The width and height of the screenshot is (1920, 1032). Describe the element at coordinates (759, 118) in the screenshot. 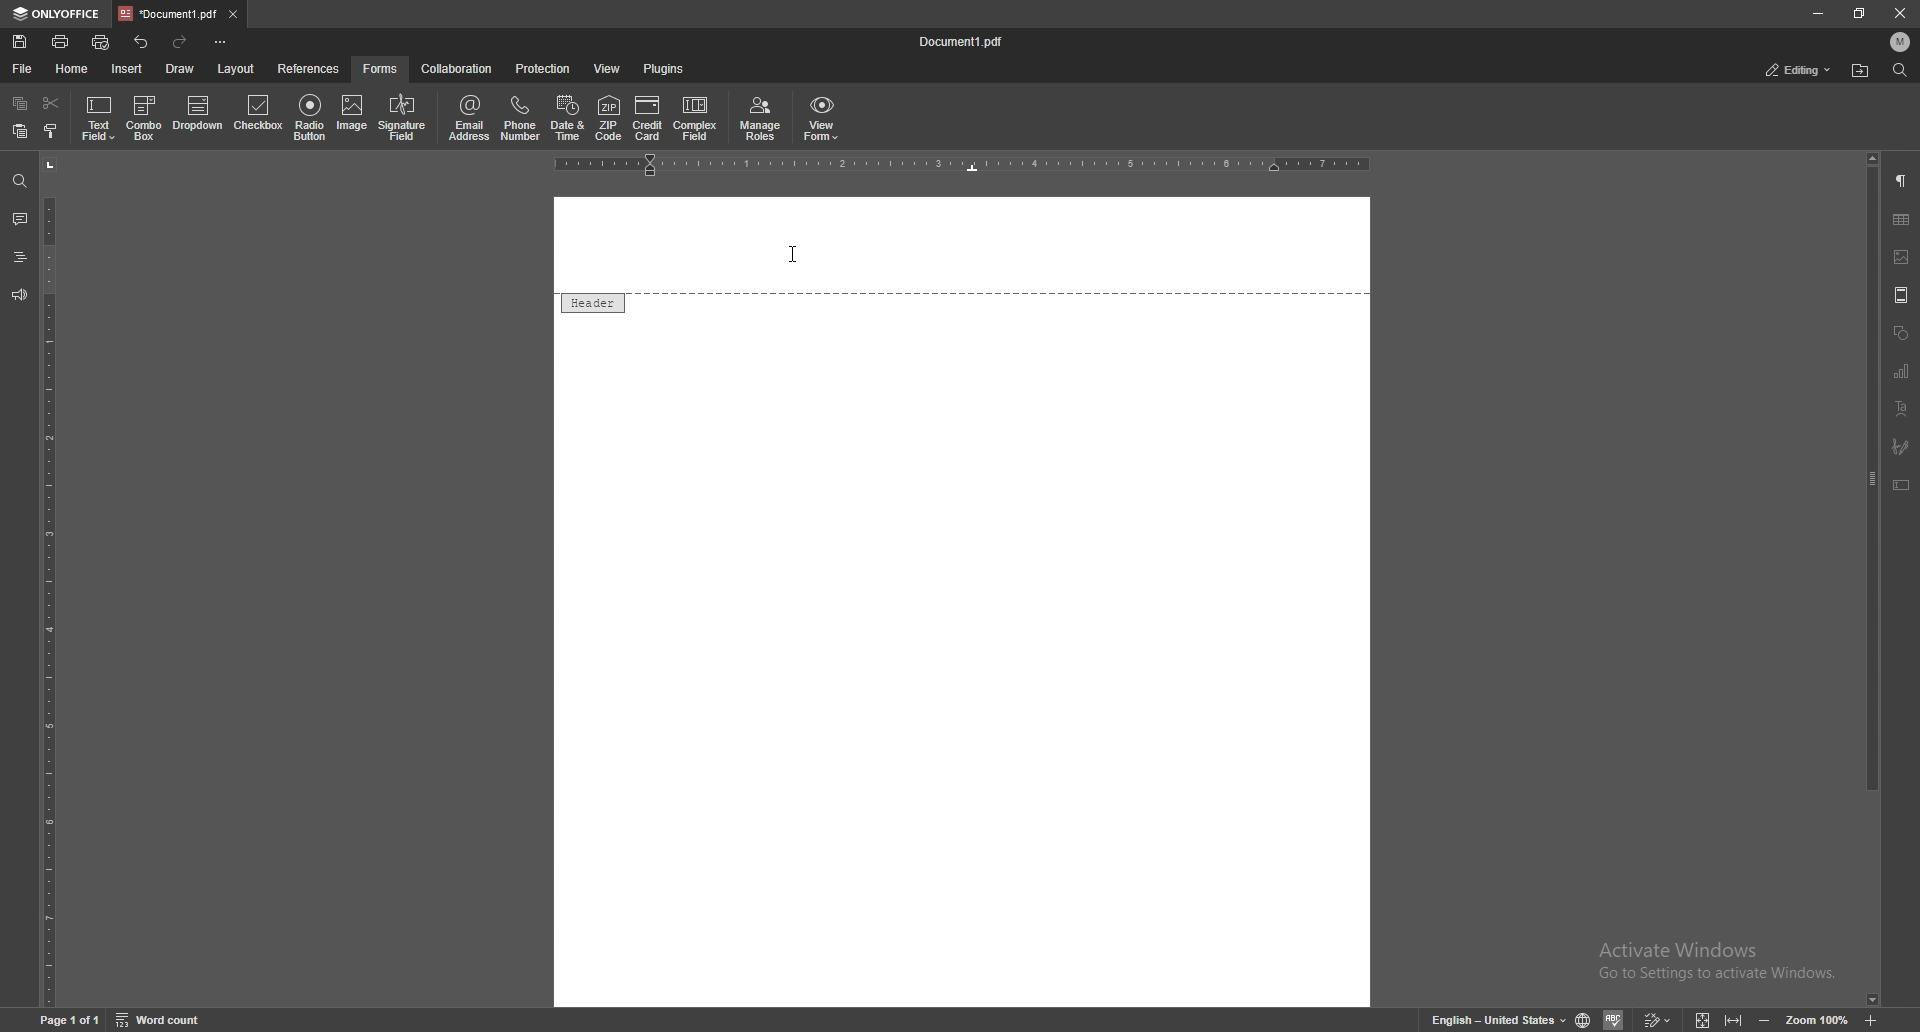

I see `manage roles` at that location.